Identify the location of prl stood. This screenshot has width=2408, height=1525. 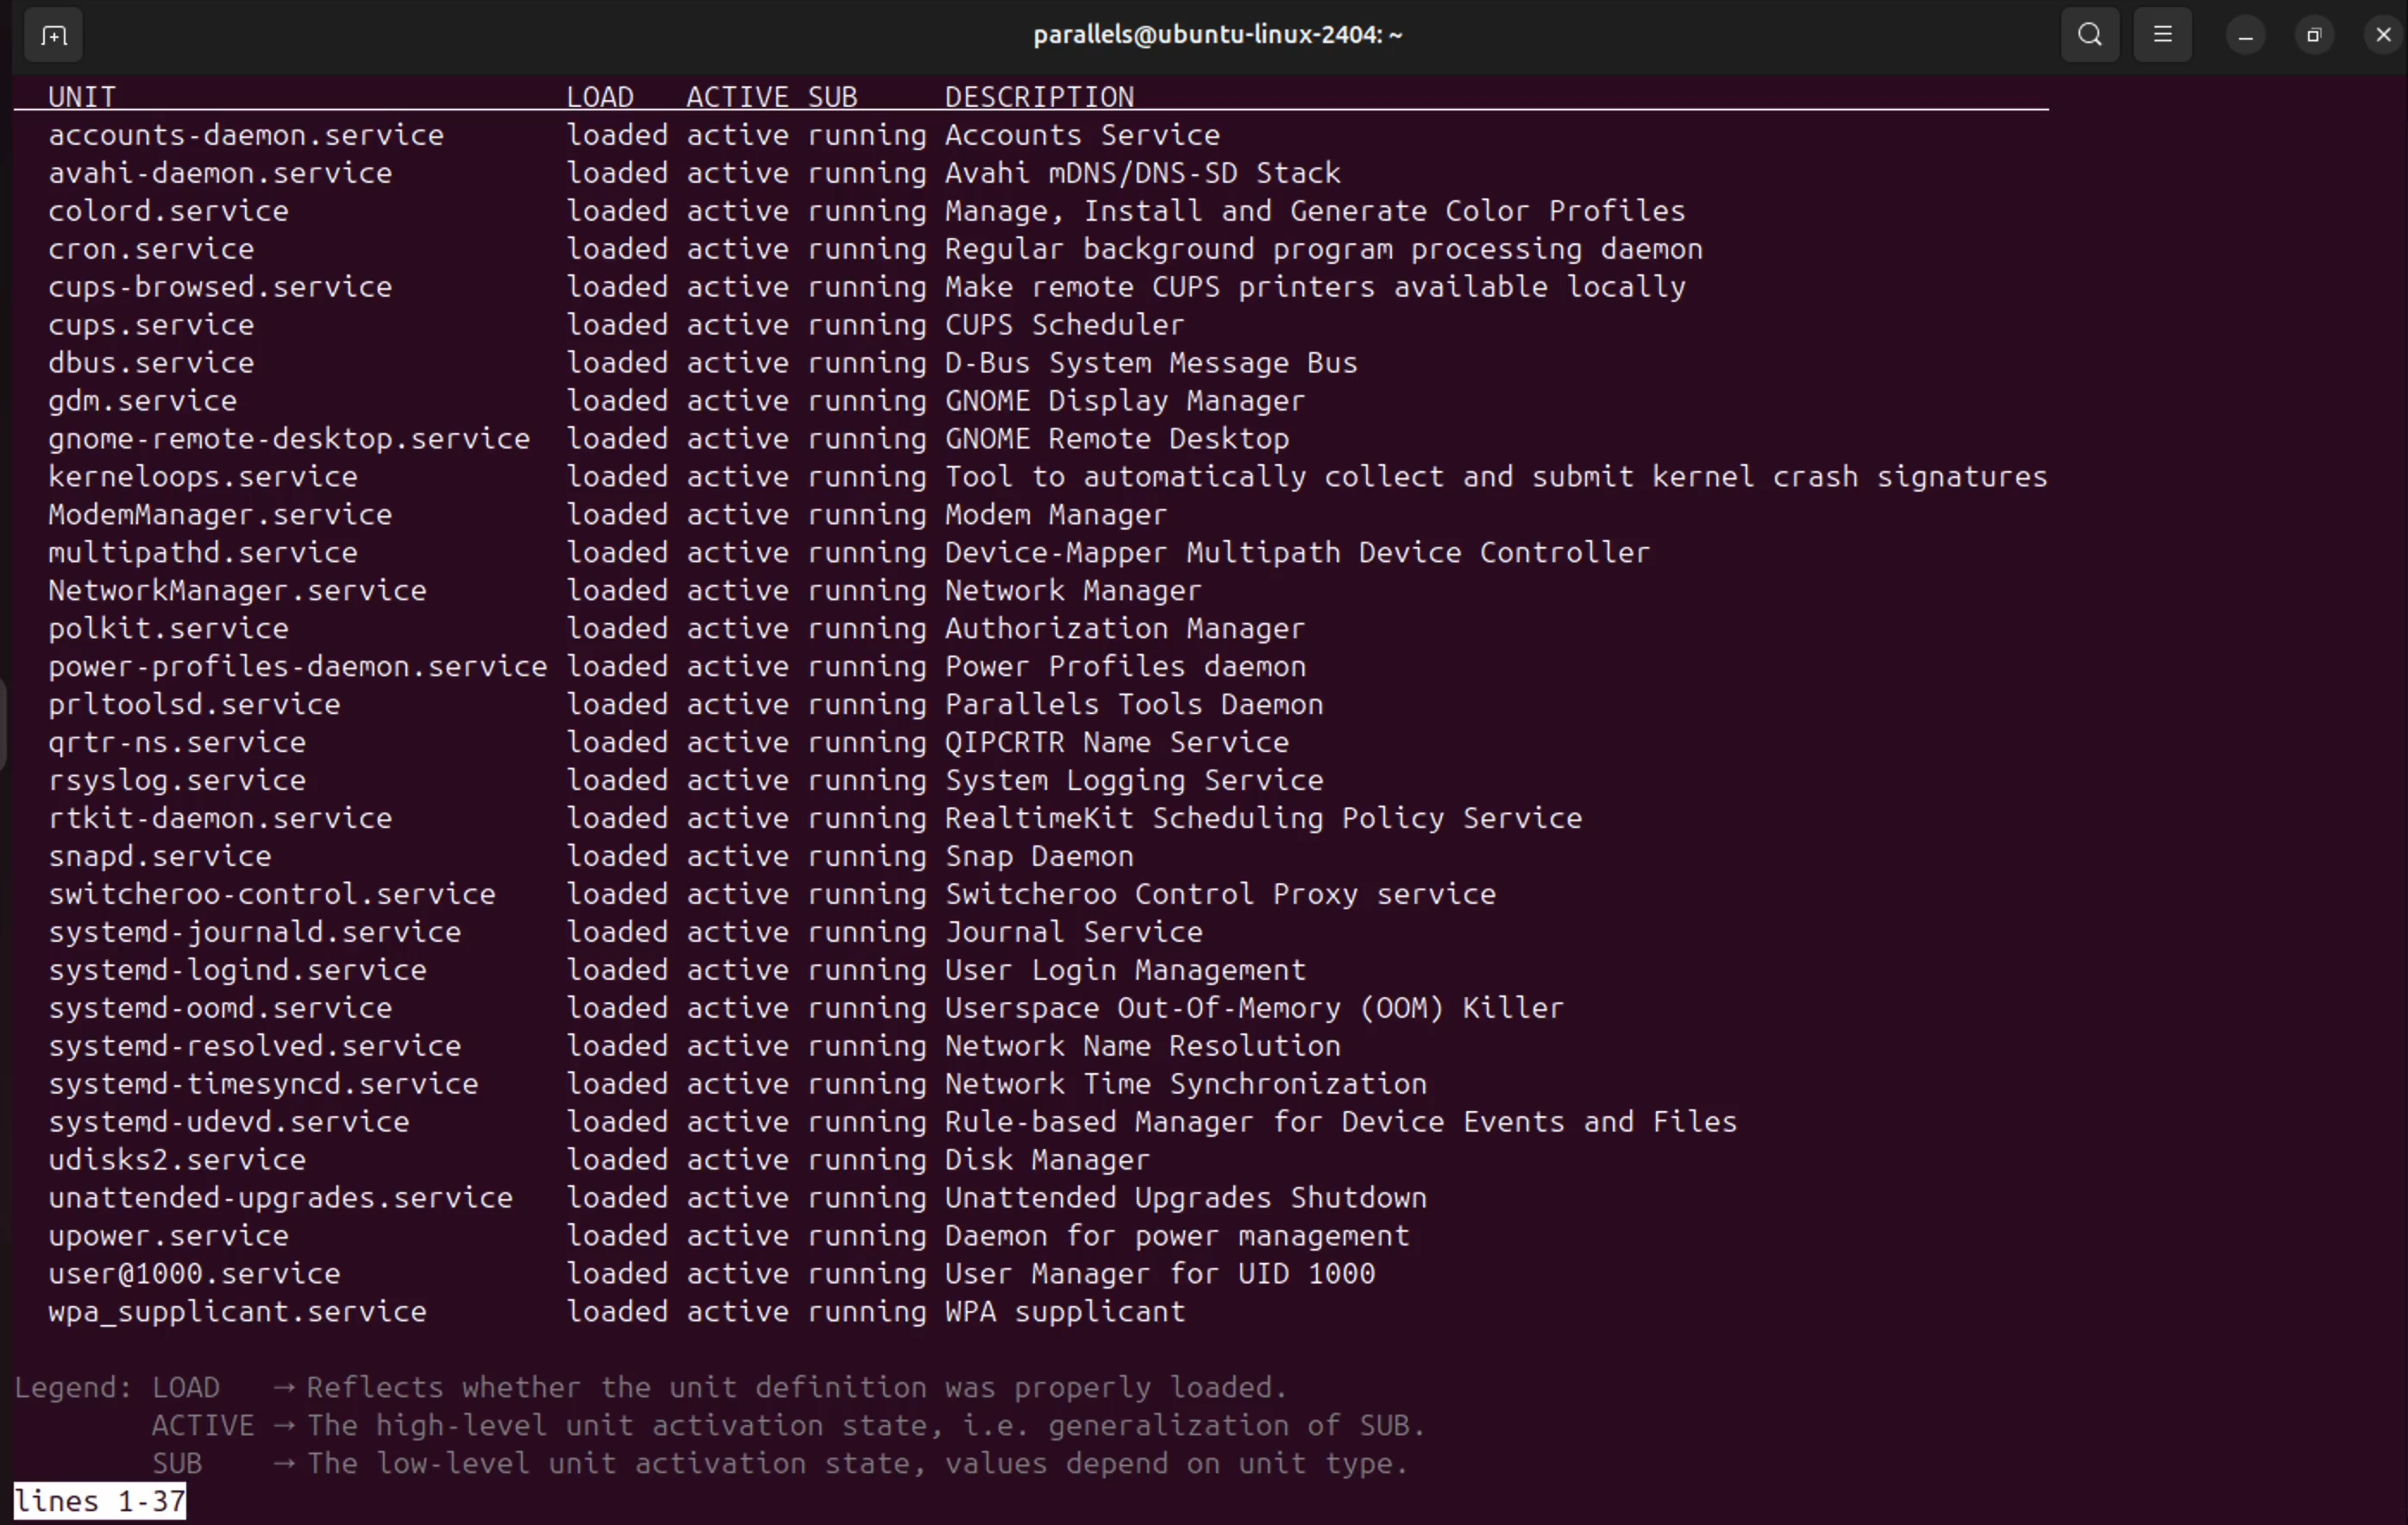
(258, 708).